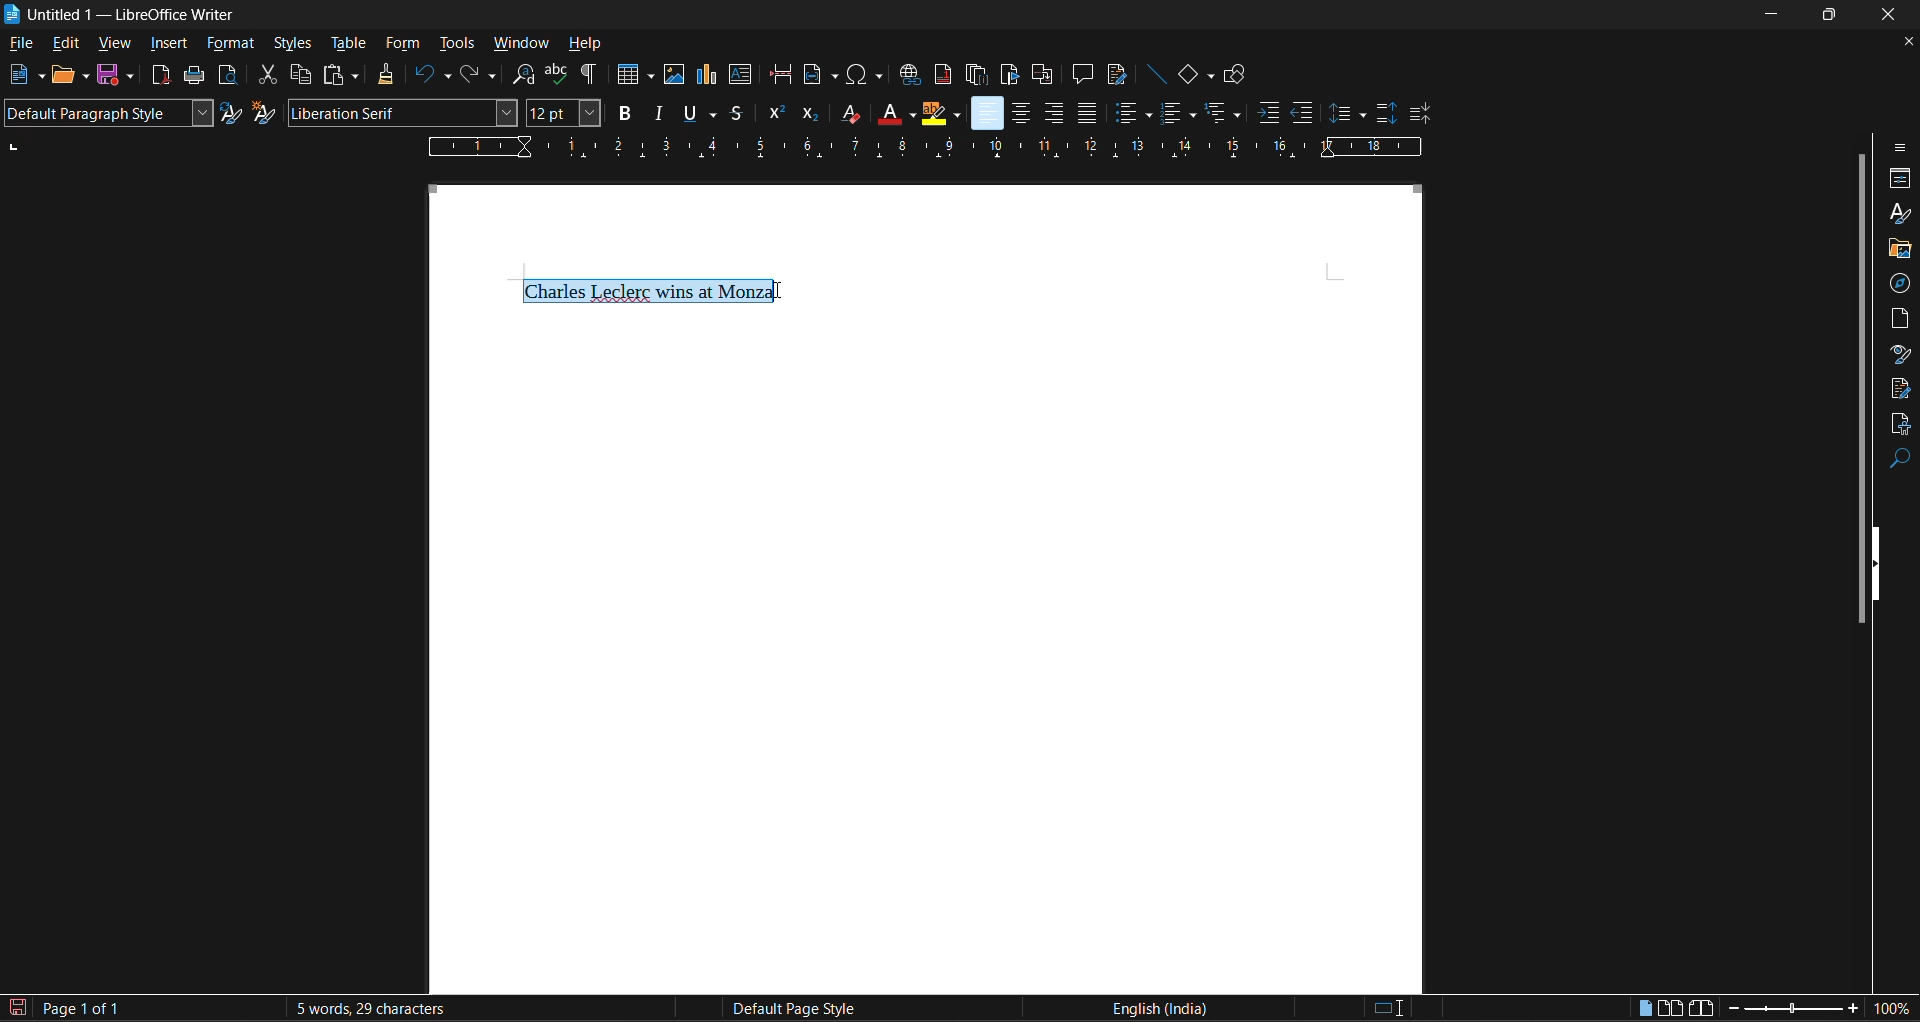 Image resolution: width=1920 pixels, height=1022 pixels. What do you see at coordinates (1898, 425) in the screenshot?
I see `accessibility check` at bounding box center [1898, 425].